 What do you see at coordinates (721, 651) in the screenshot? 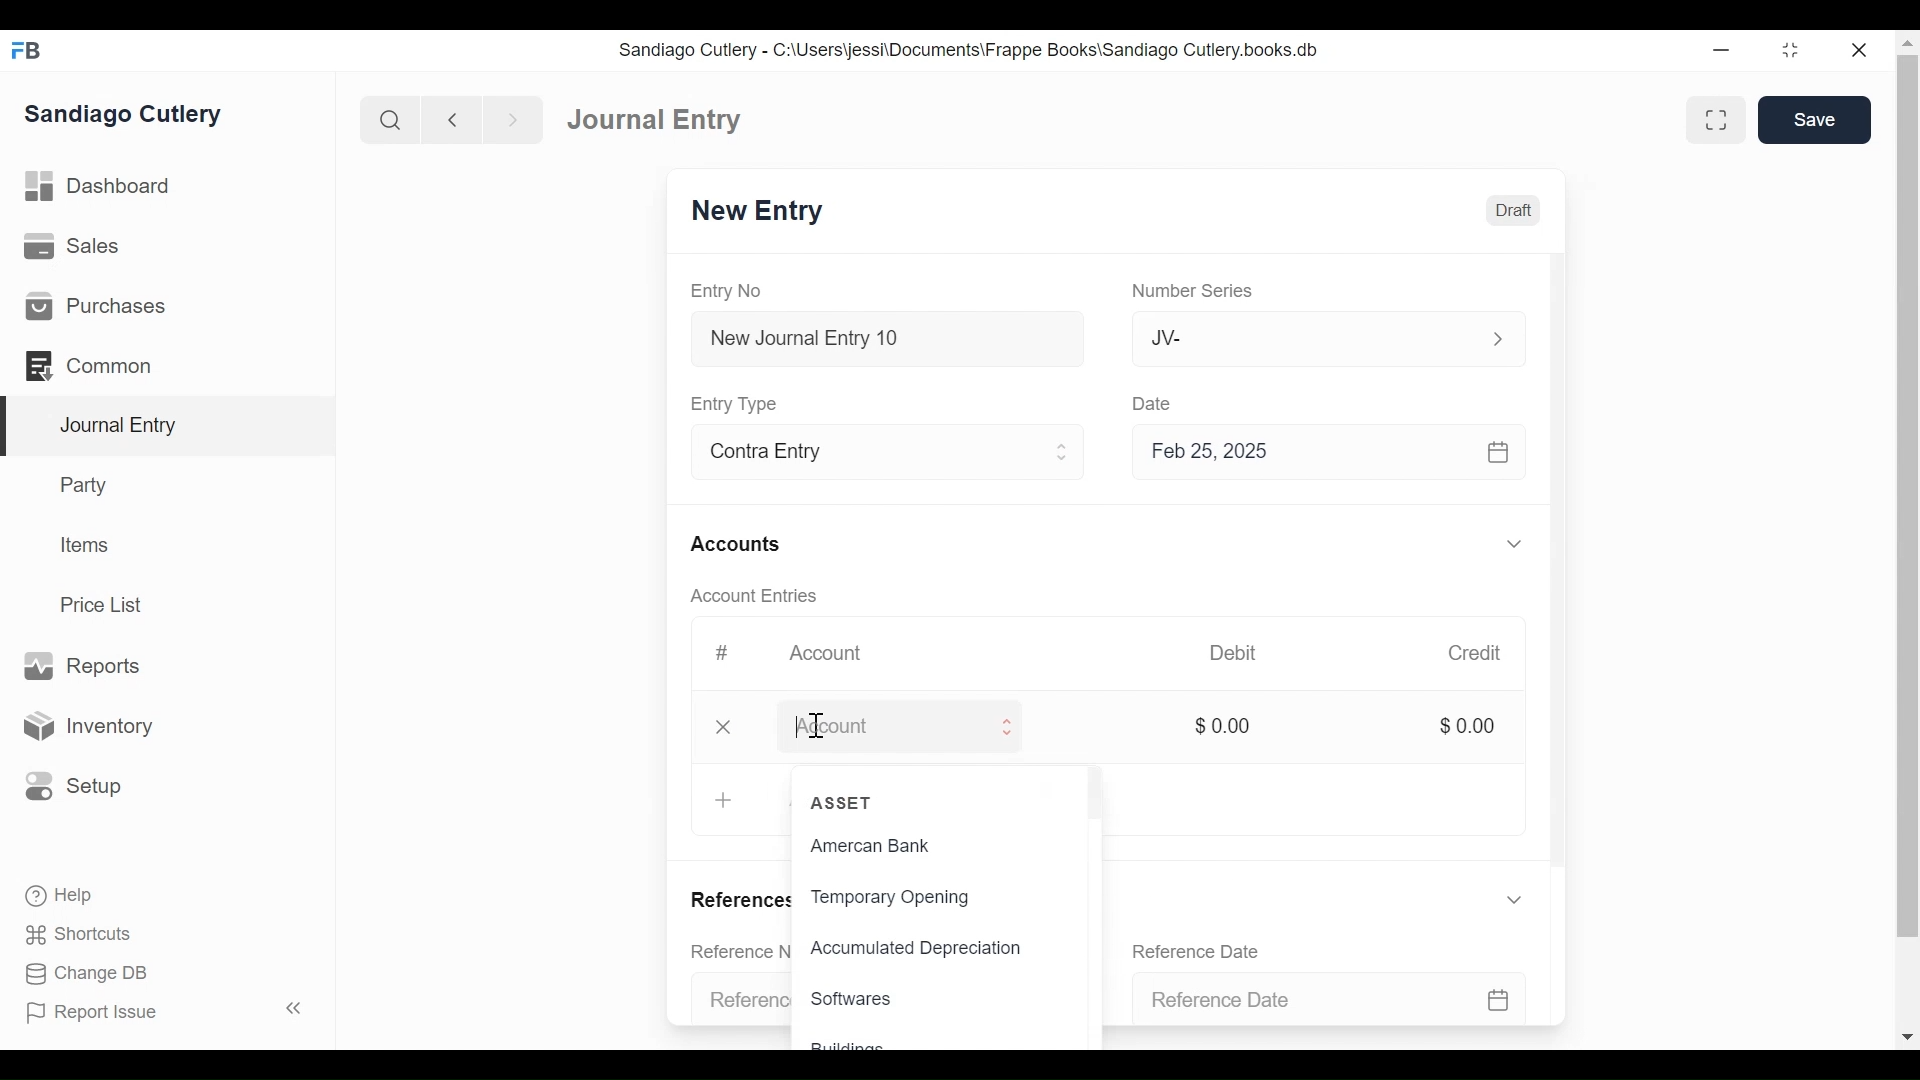
I see `#` at bounding box center [721, 651].